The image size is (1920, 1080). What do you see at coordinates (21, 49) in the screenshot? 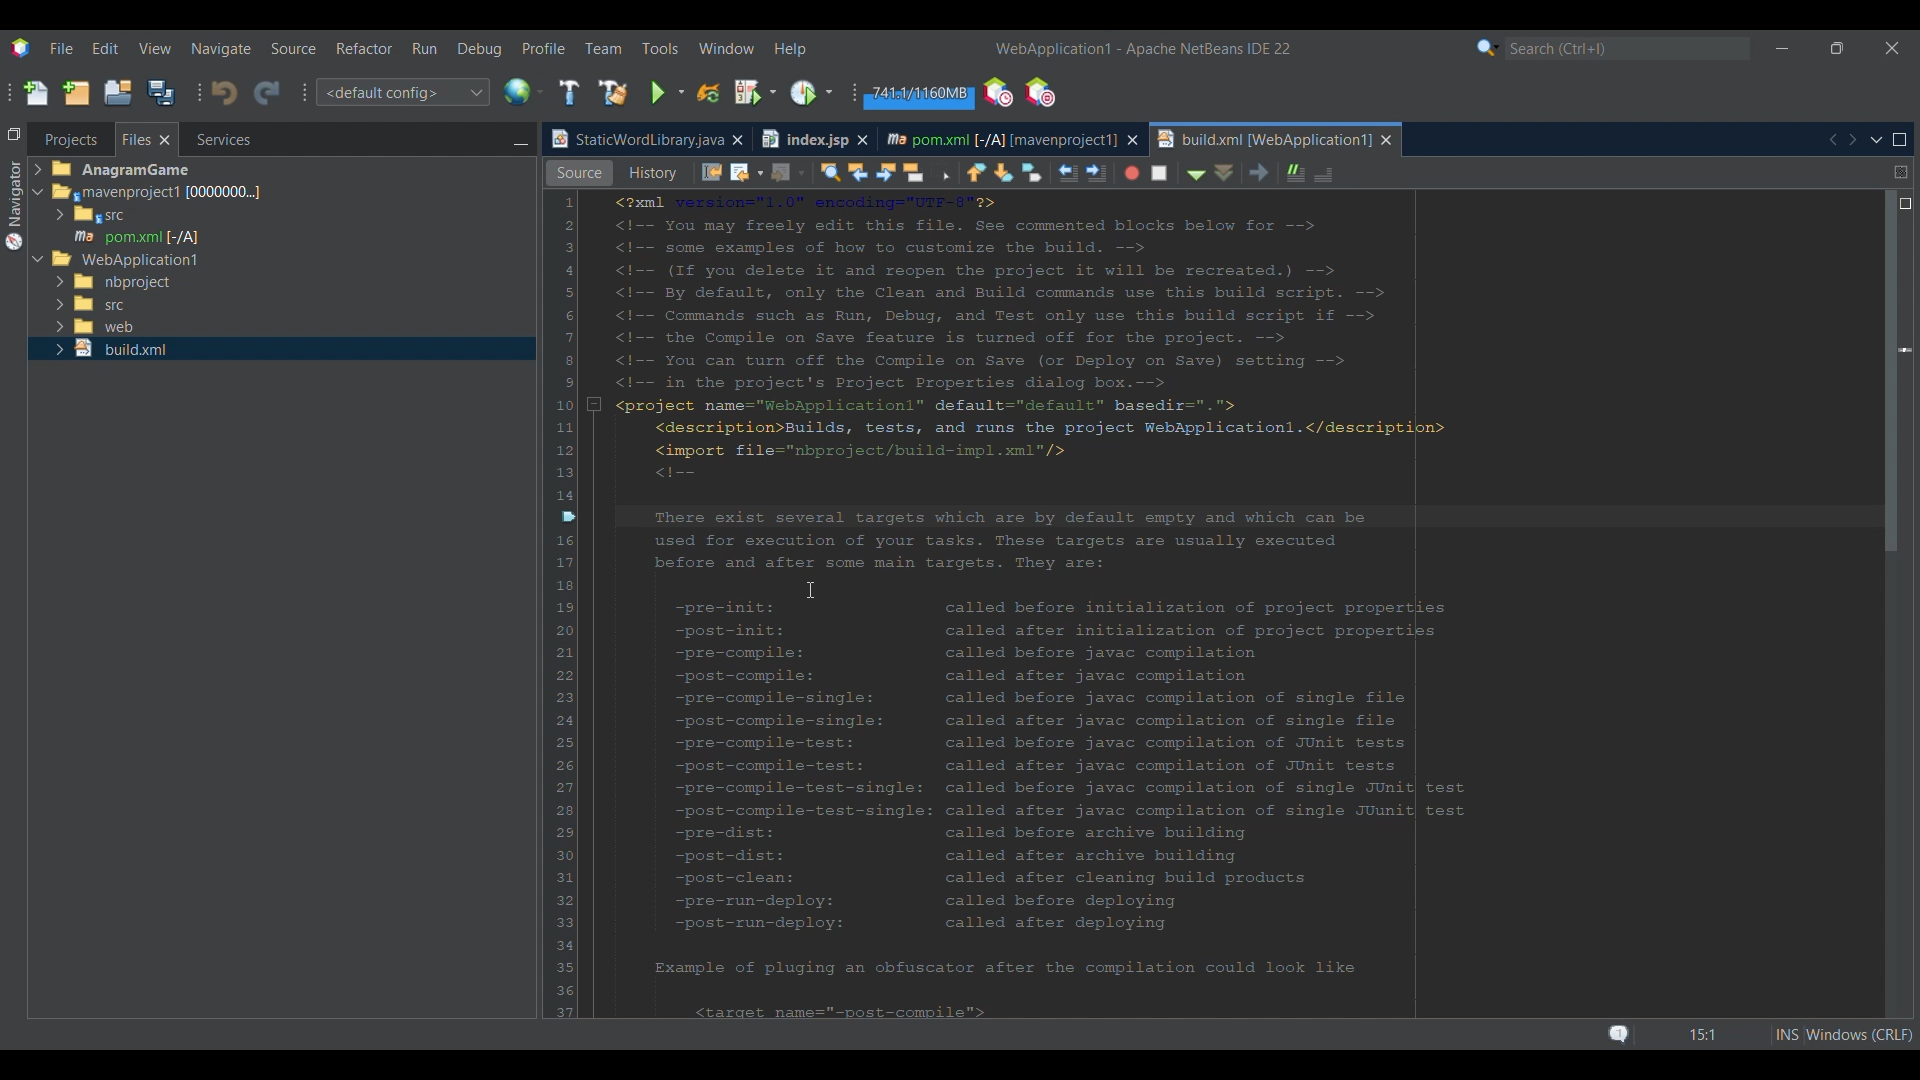
I see `Software logo` at bounding box center [21, 49].